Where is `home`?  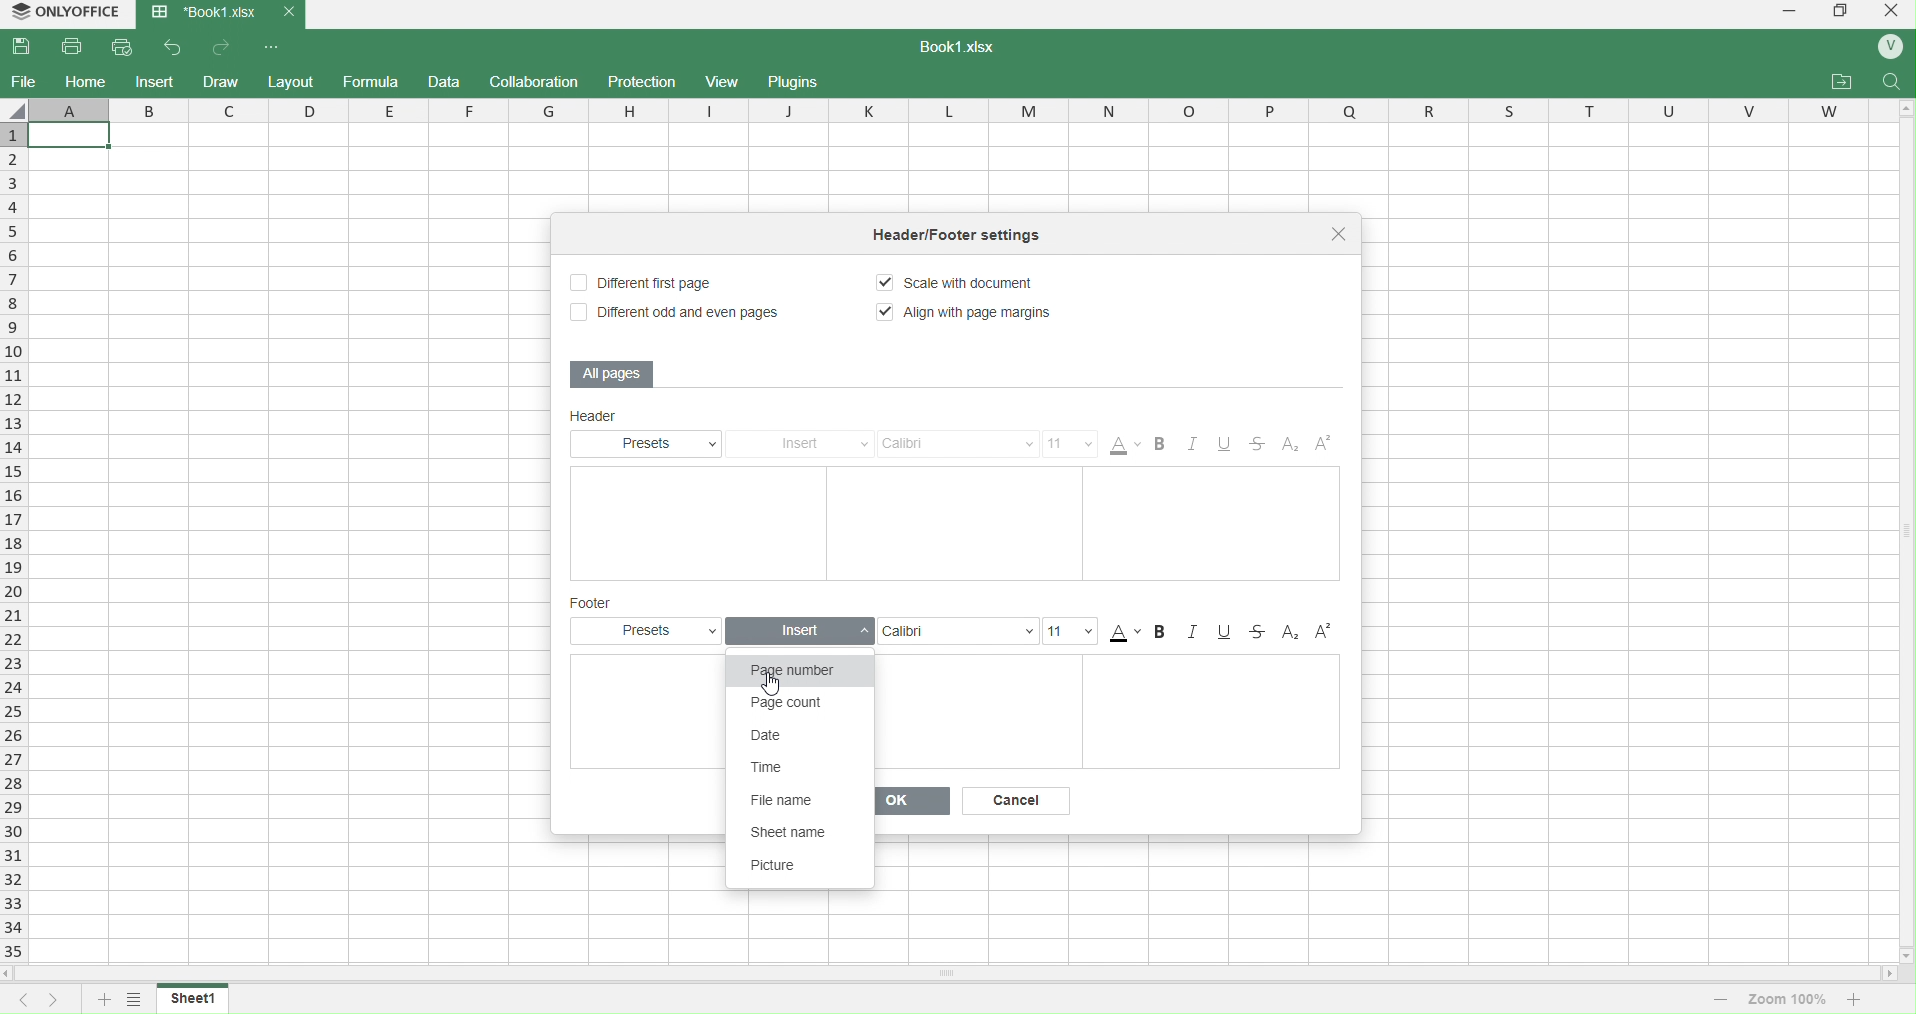
home is located at coordinates (86, 81).